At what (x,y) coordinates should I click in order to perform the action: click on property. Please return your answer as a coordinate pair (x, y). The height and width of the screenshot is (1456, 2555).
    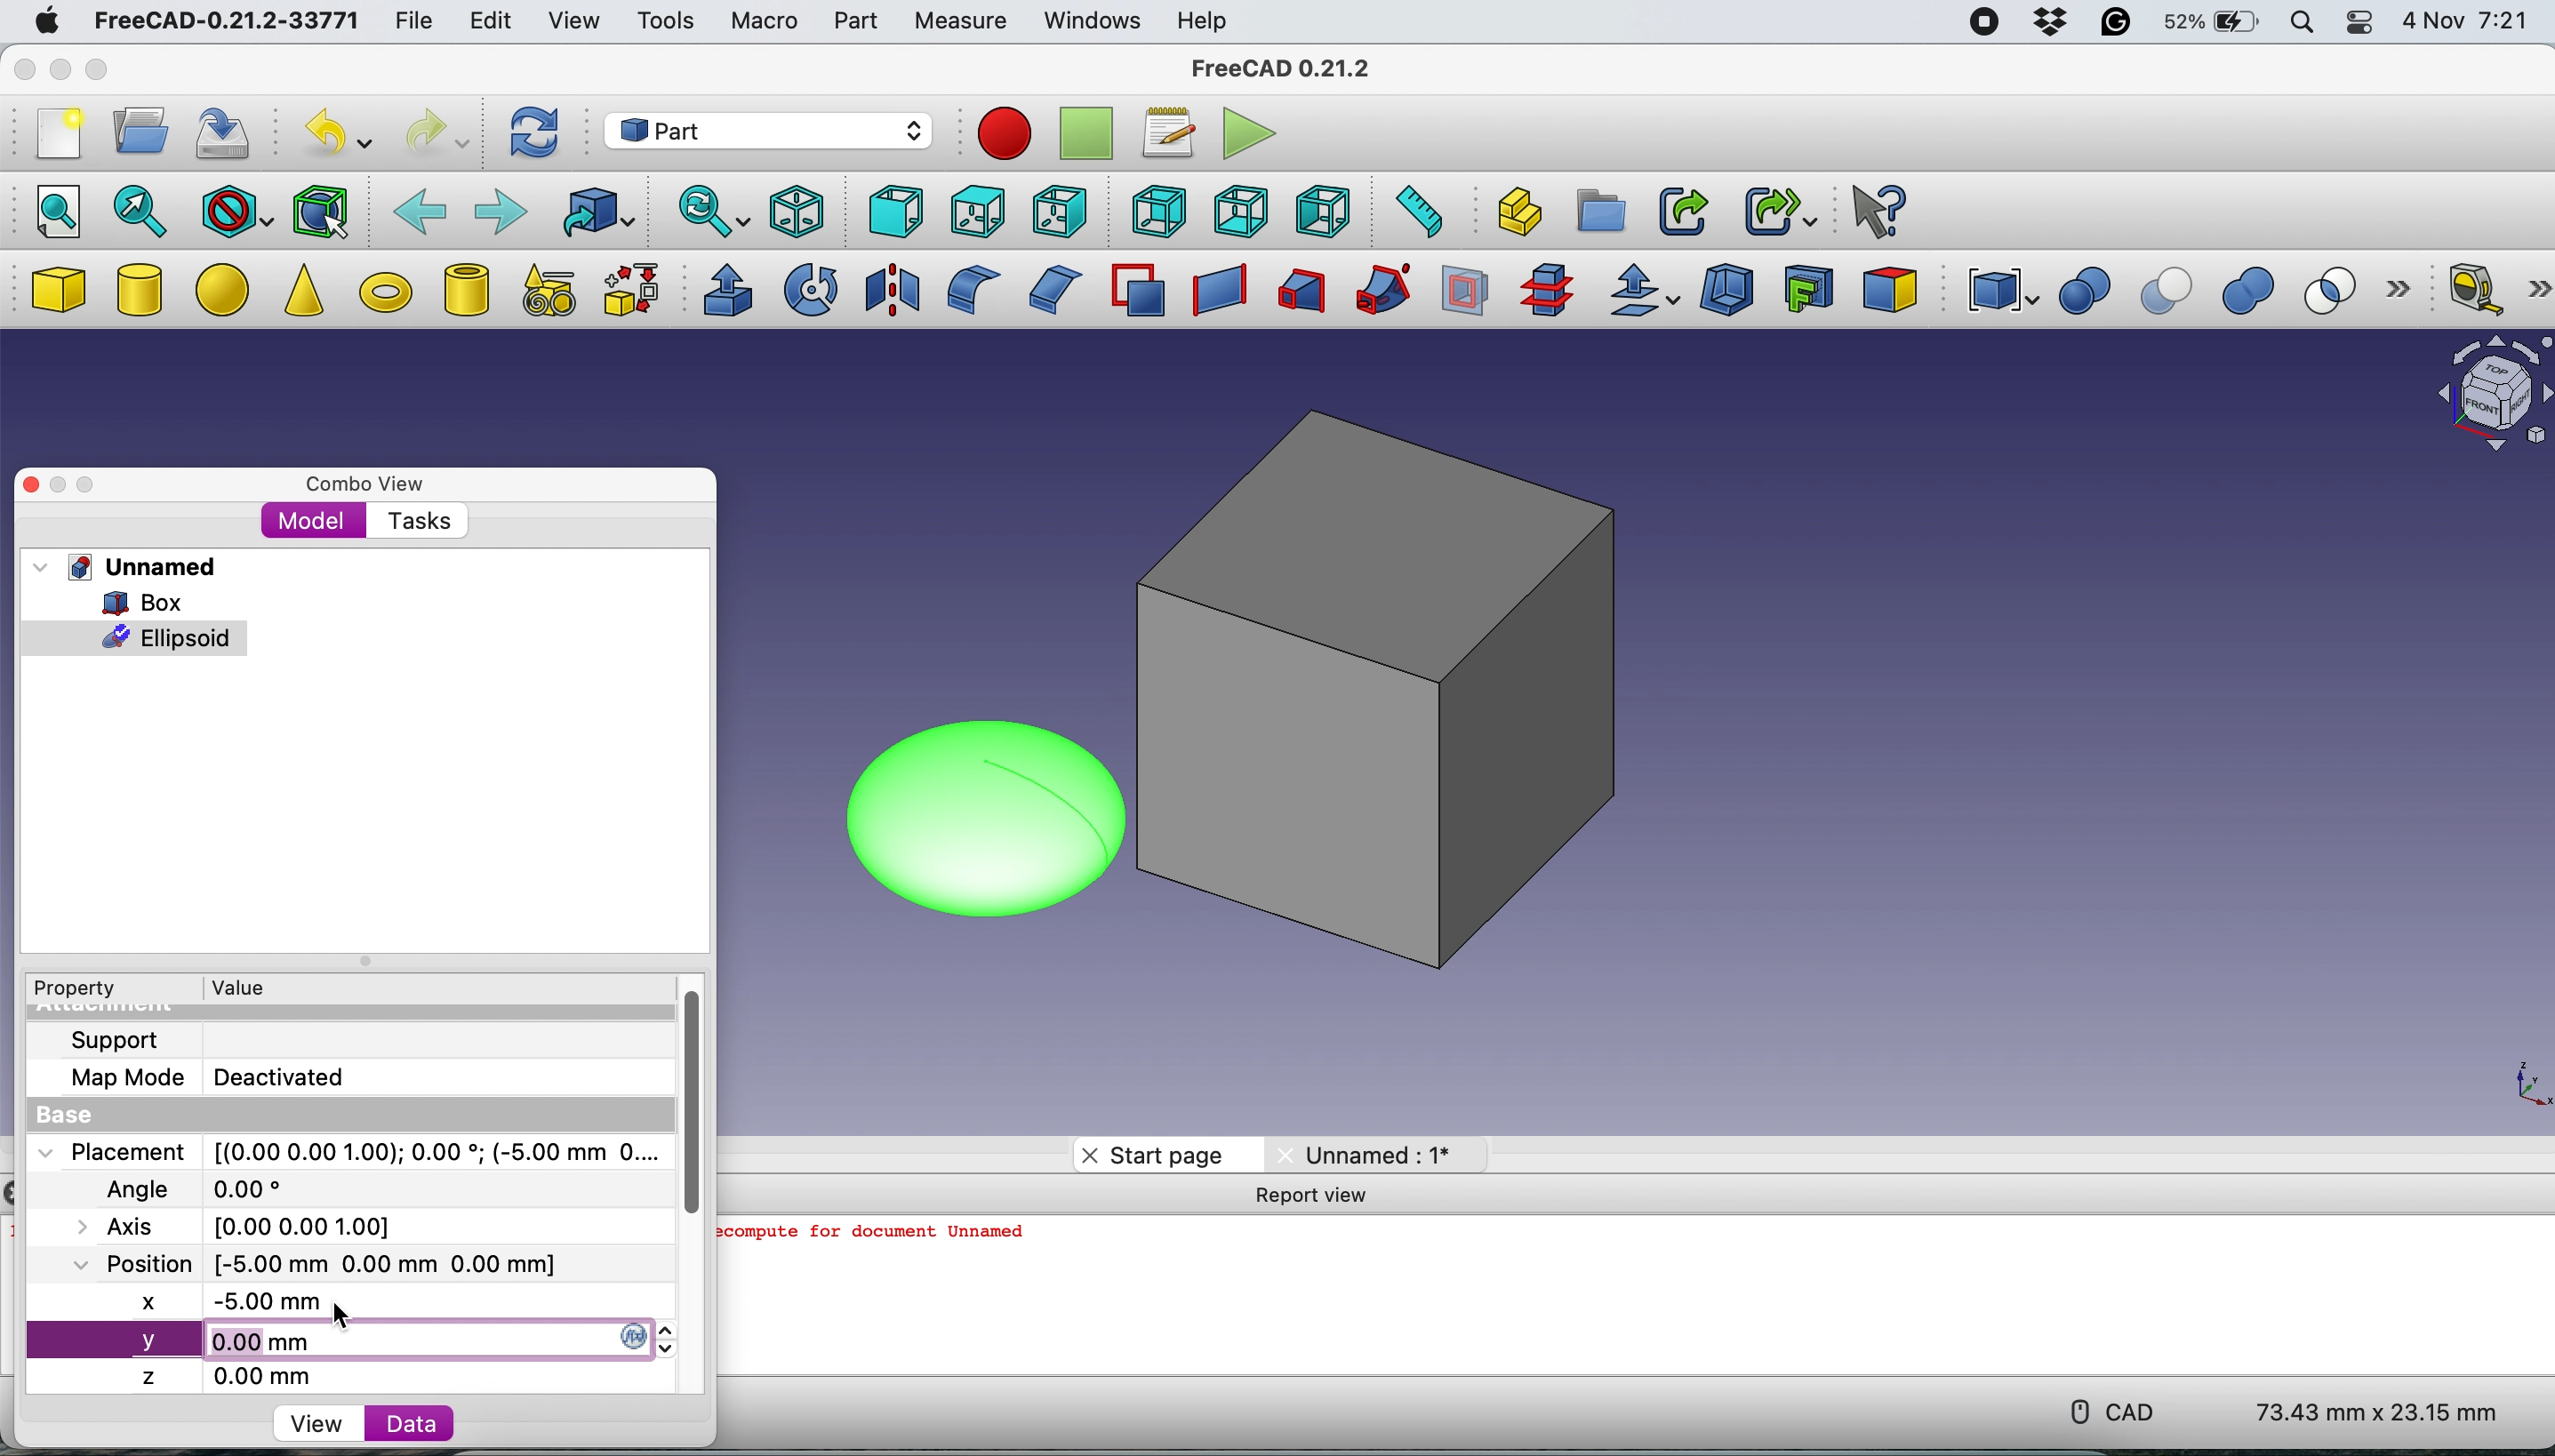
    Looking at the image, I should click on (72, 990).